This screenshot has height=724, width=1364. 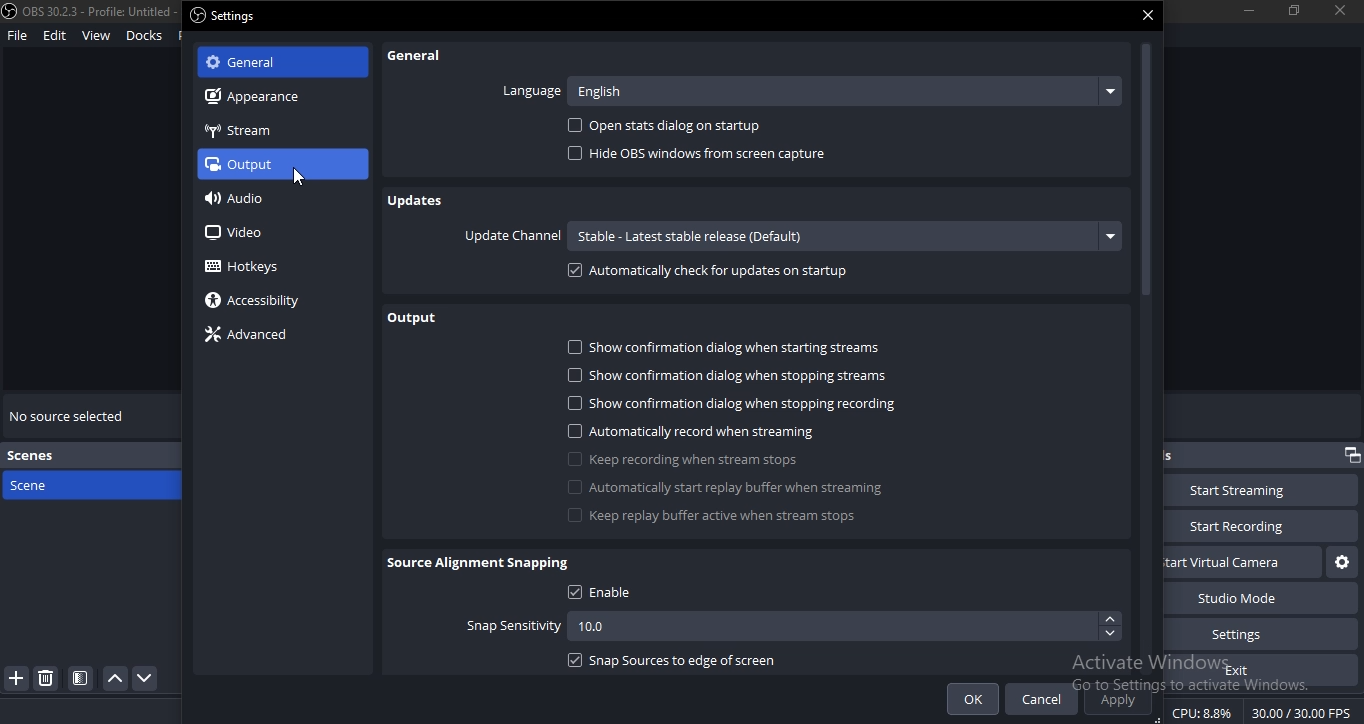 What do you see at coordinates (680, 128) in the screenshot?
I see `open stats dialog on startup` at bounding box center [680, 128].